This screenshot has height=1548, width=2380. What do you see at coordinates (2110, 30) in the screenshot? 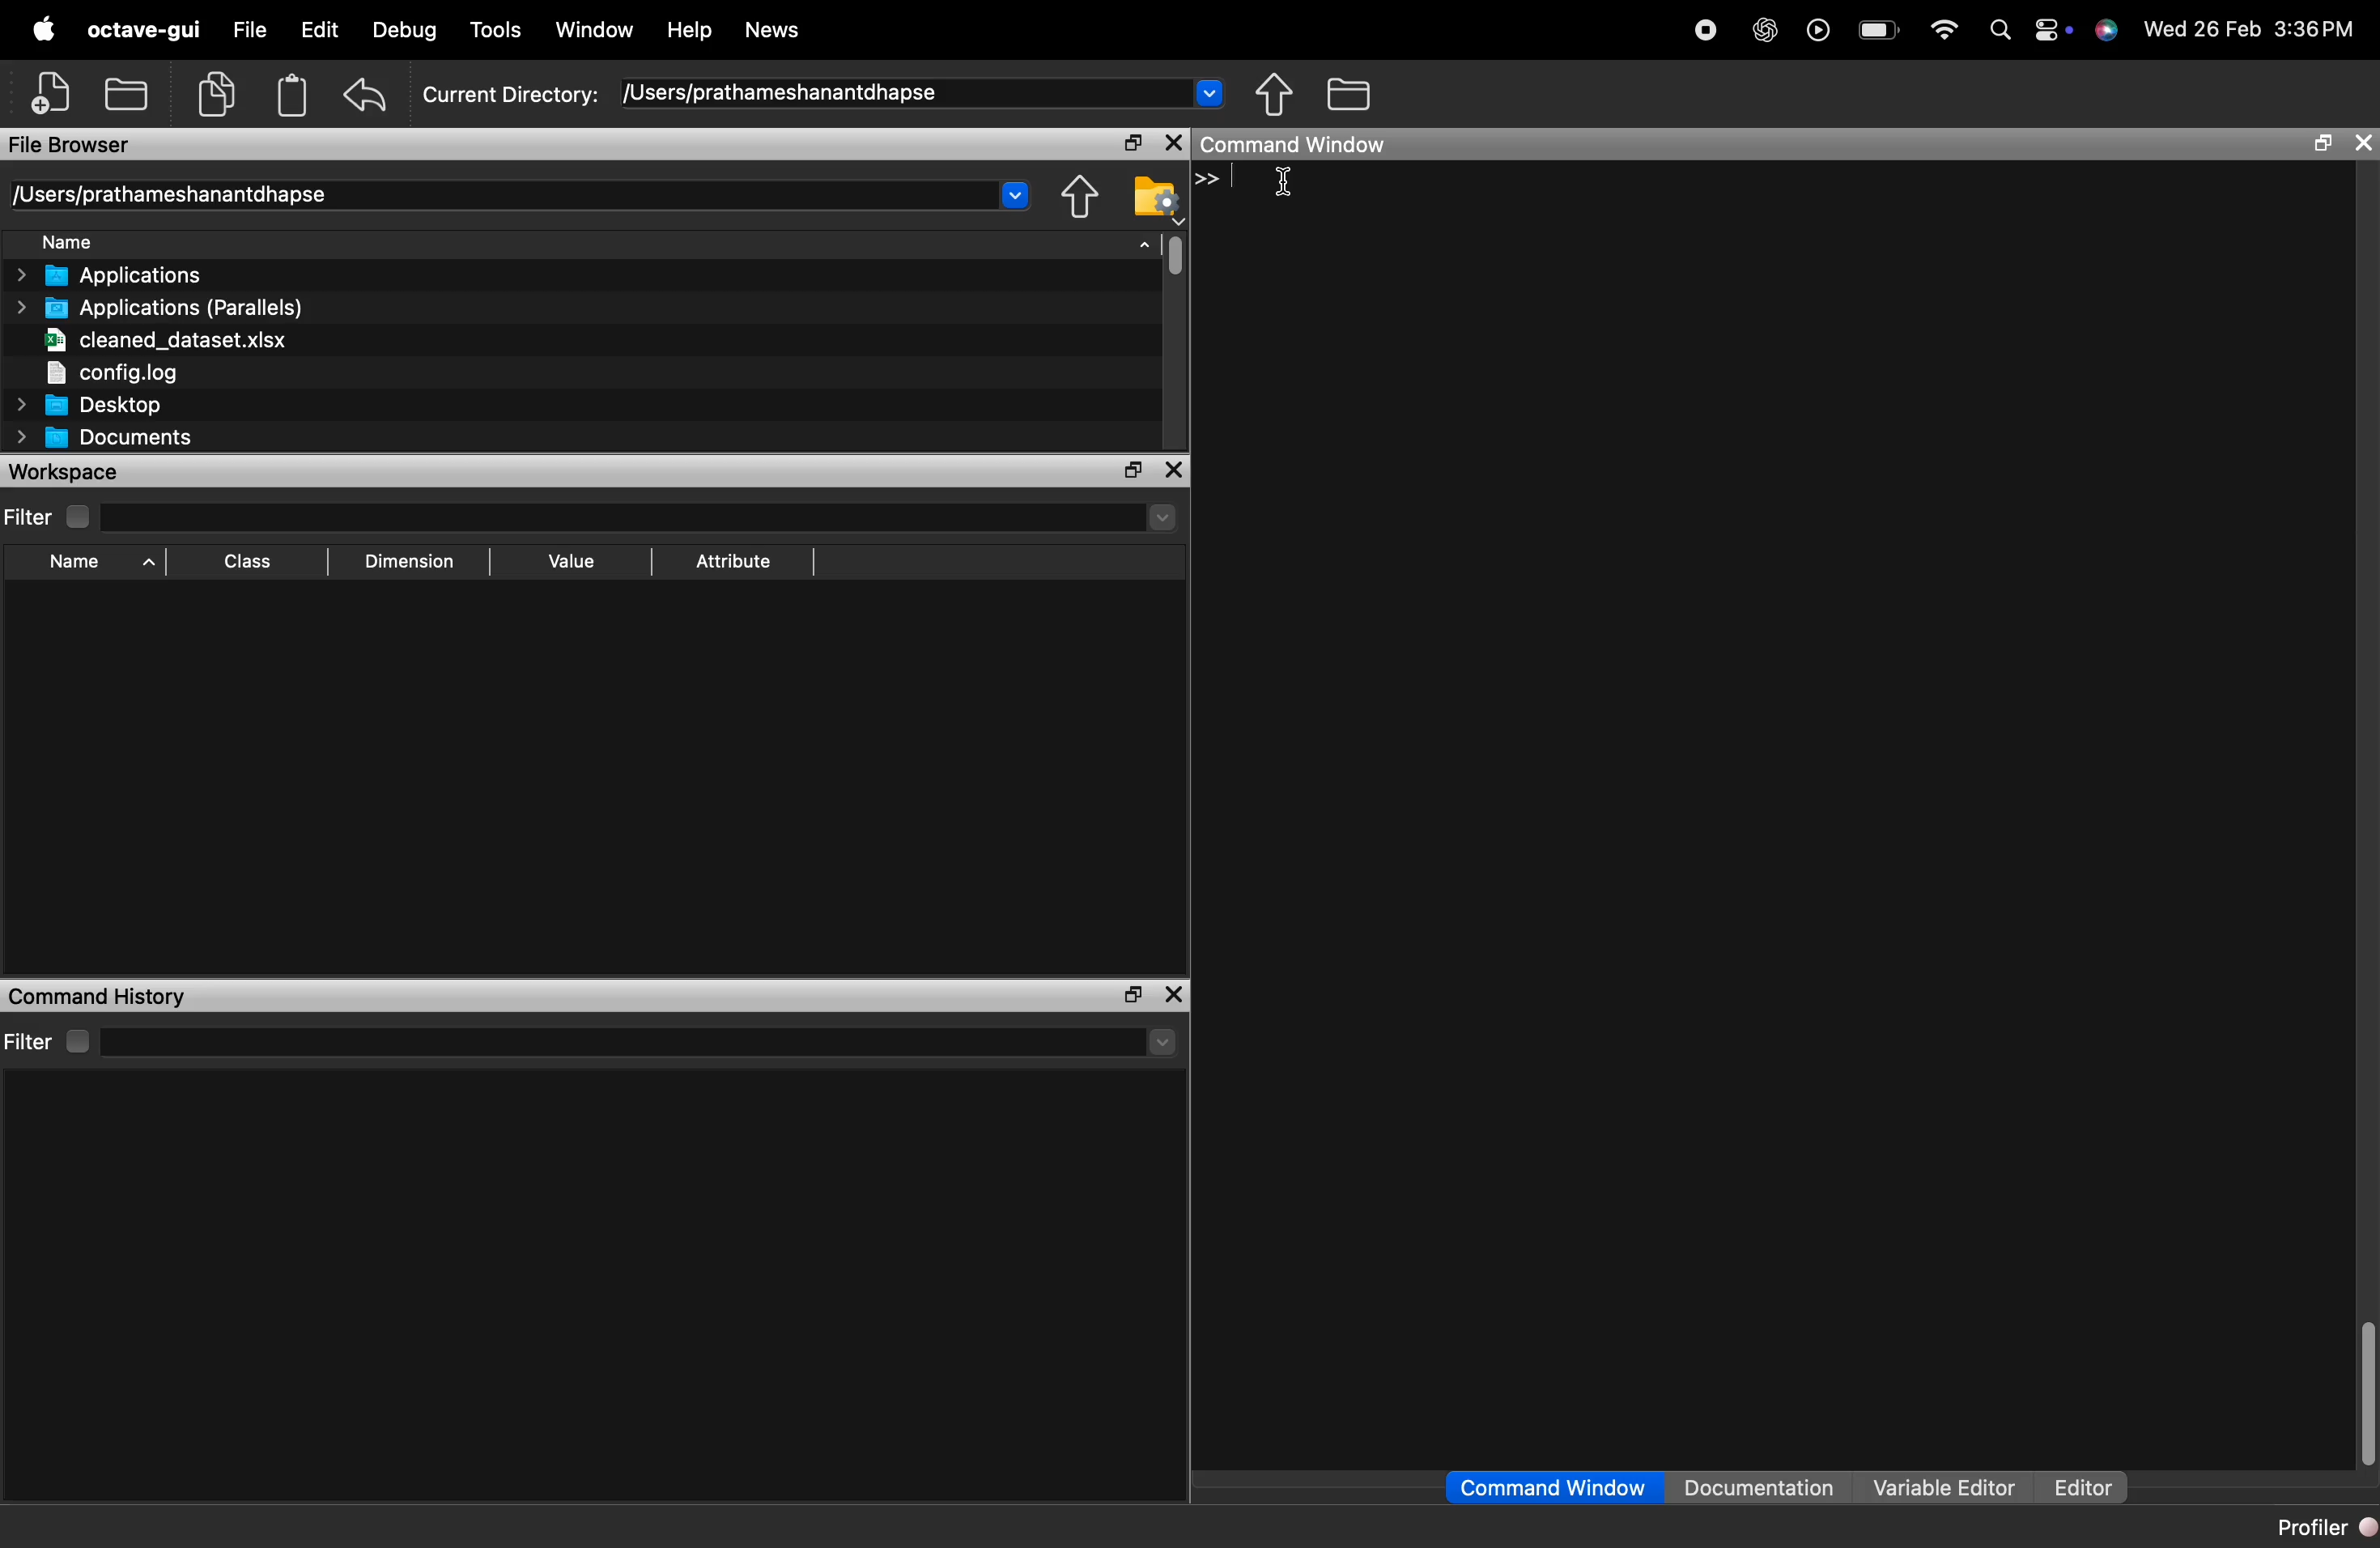
I see `Siri` at bounding box center [2110, 30].